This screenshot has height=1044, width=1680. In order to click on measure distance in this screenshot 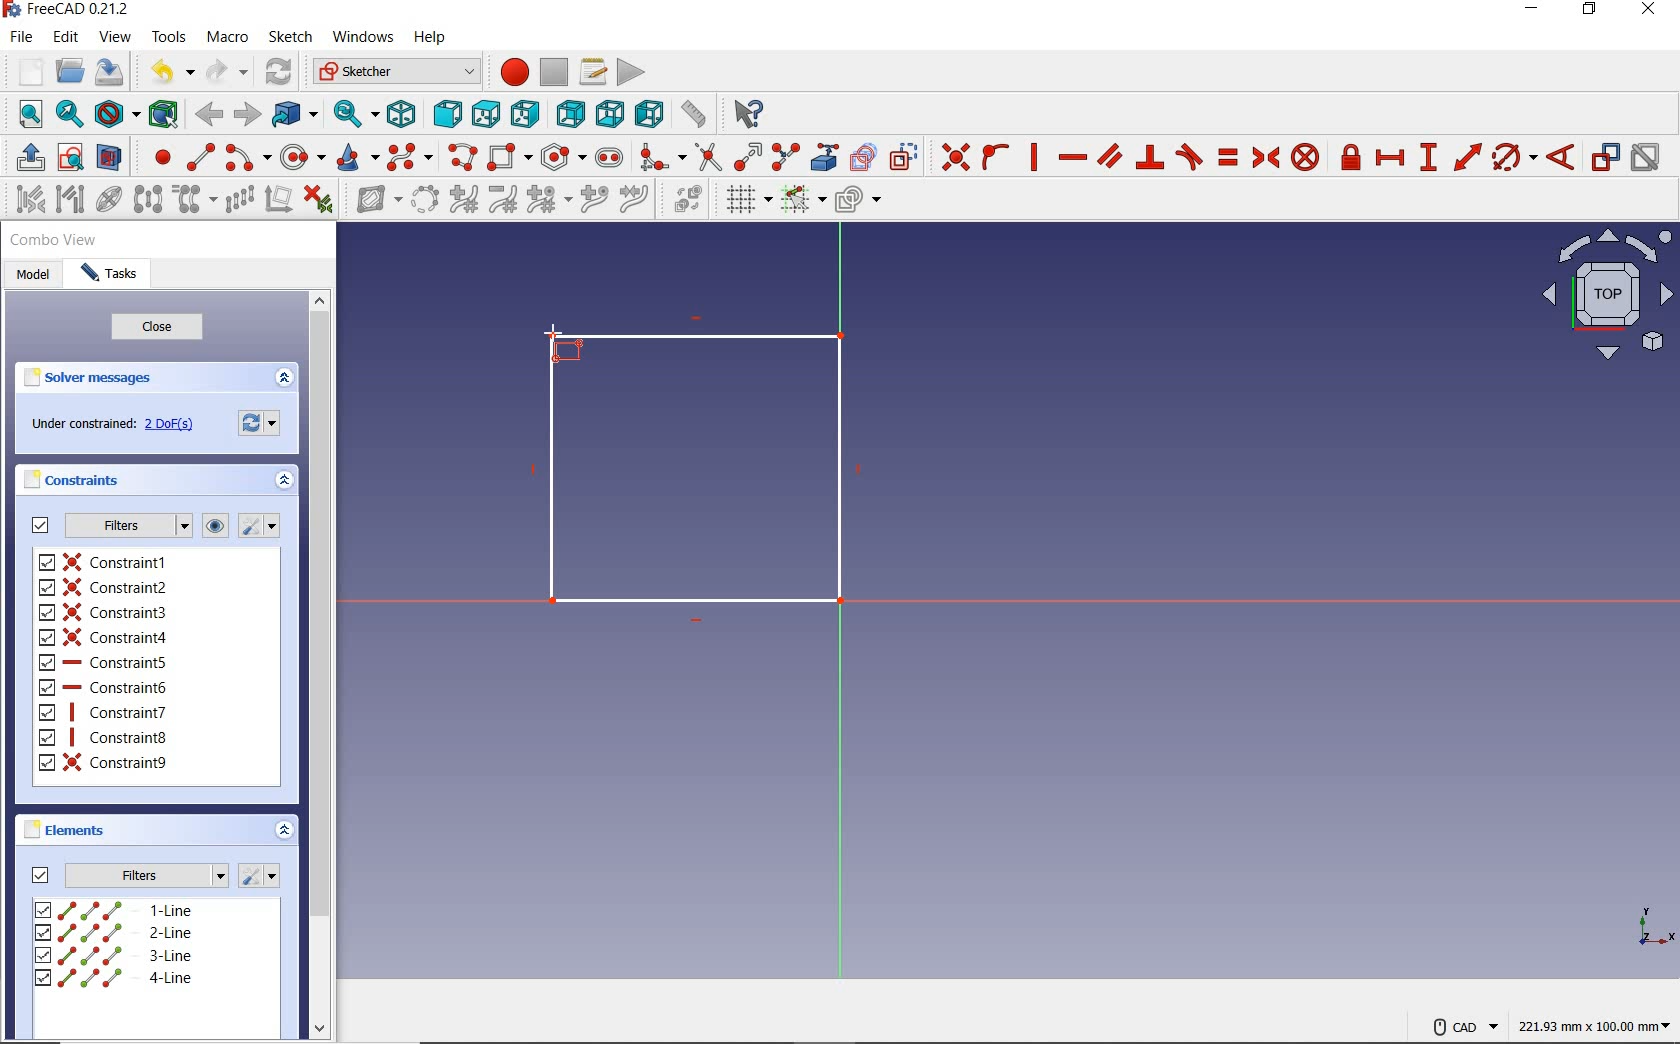, I will do `click(693, 115)`.